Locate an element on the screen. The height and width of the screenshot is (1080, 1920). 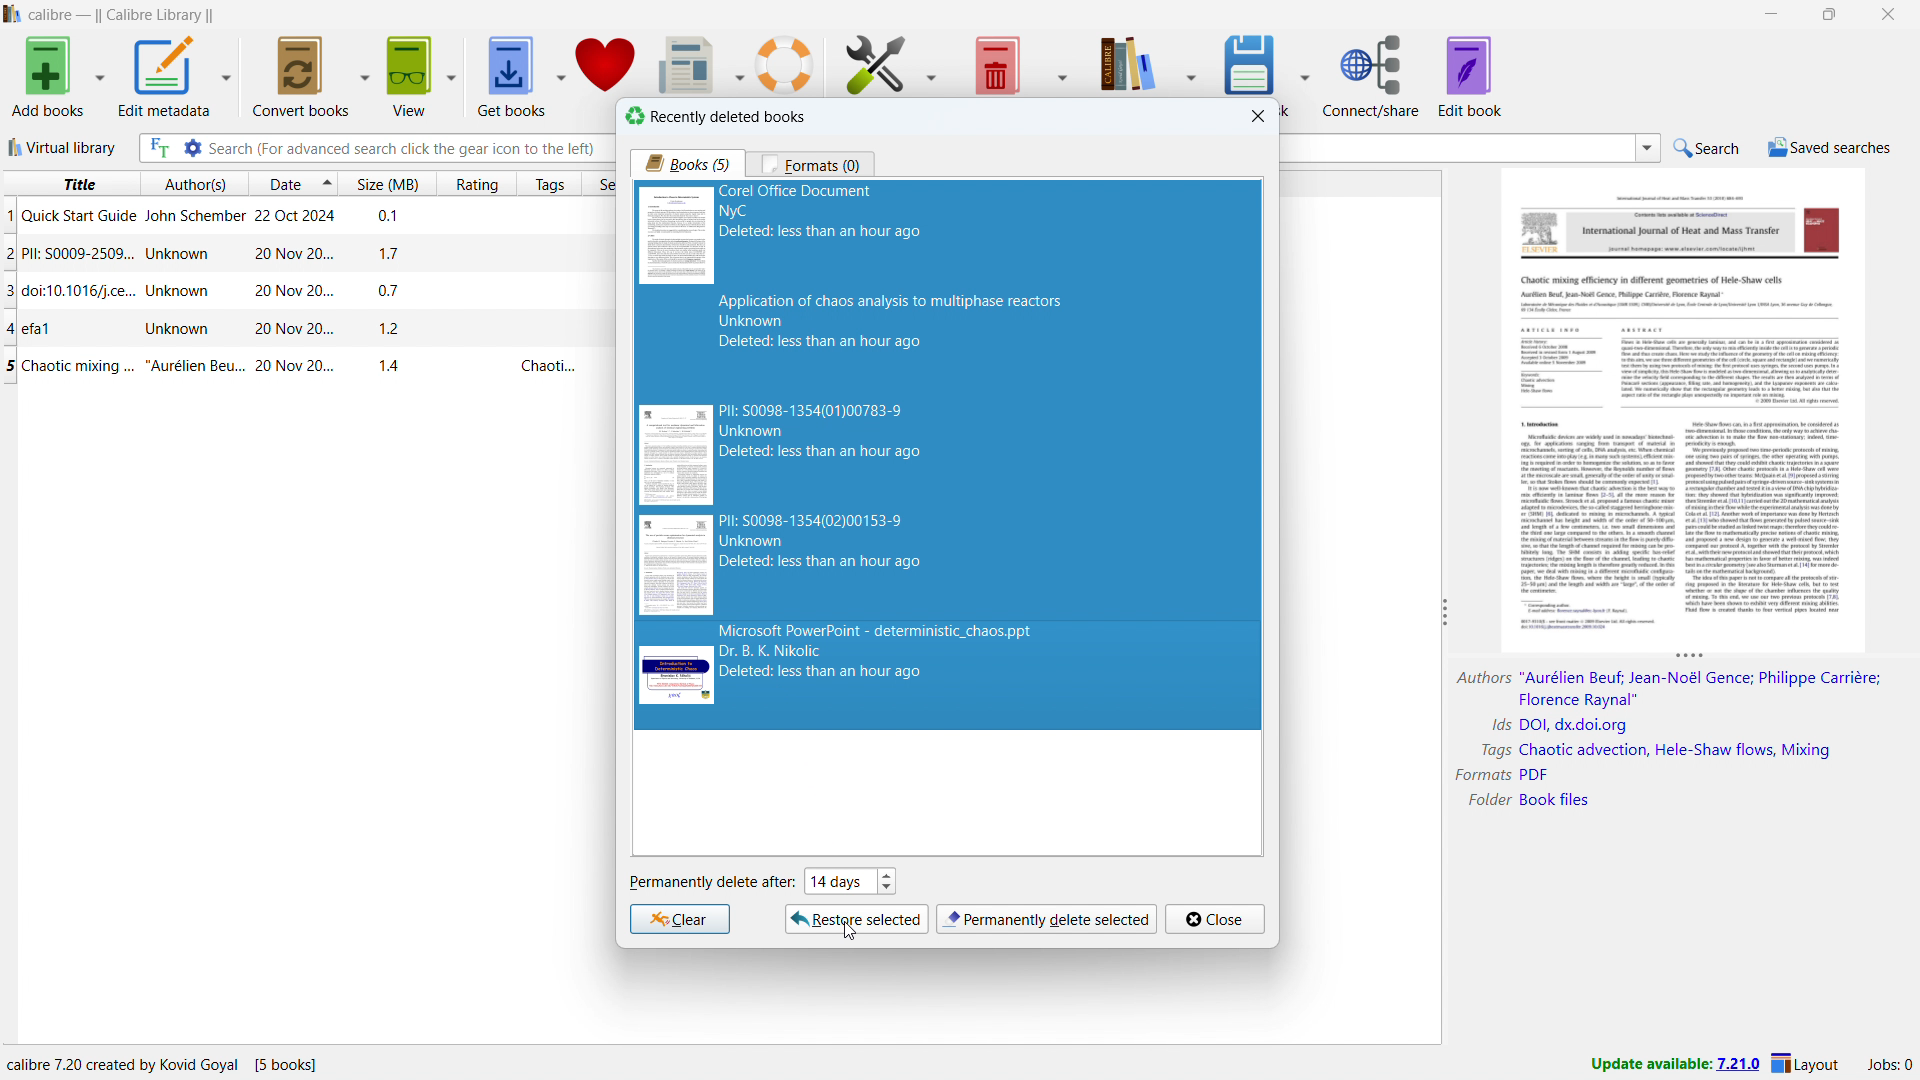
resize is located at coordinates (1442, 613).